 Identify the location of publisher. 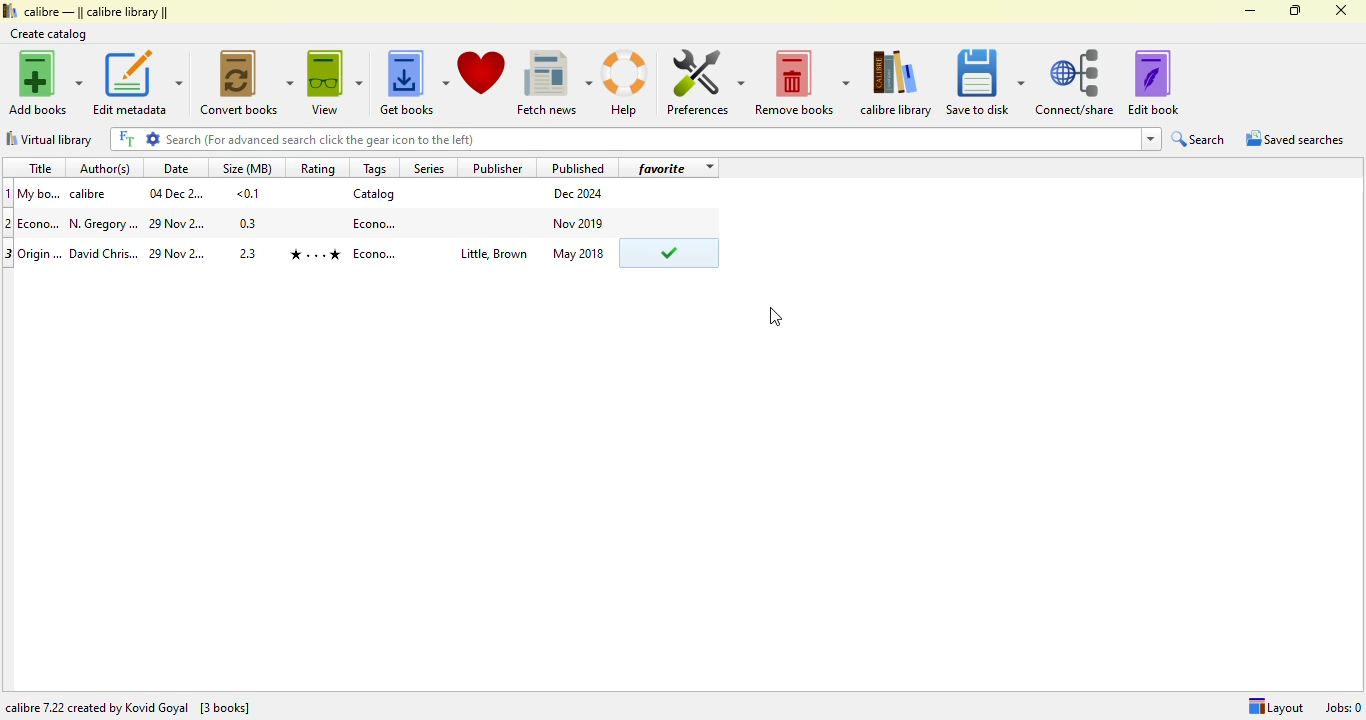
(492, 255).